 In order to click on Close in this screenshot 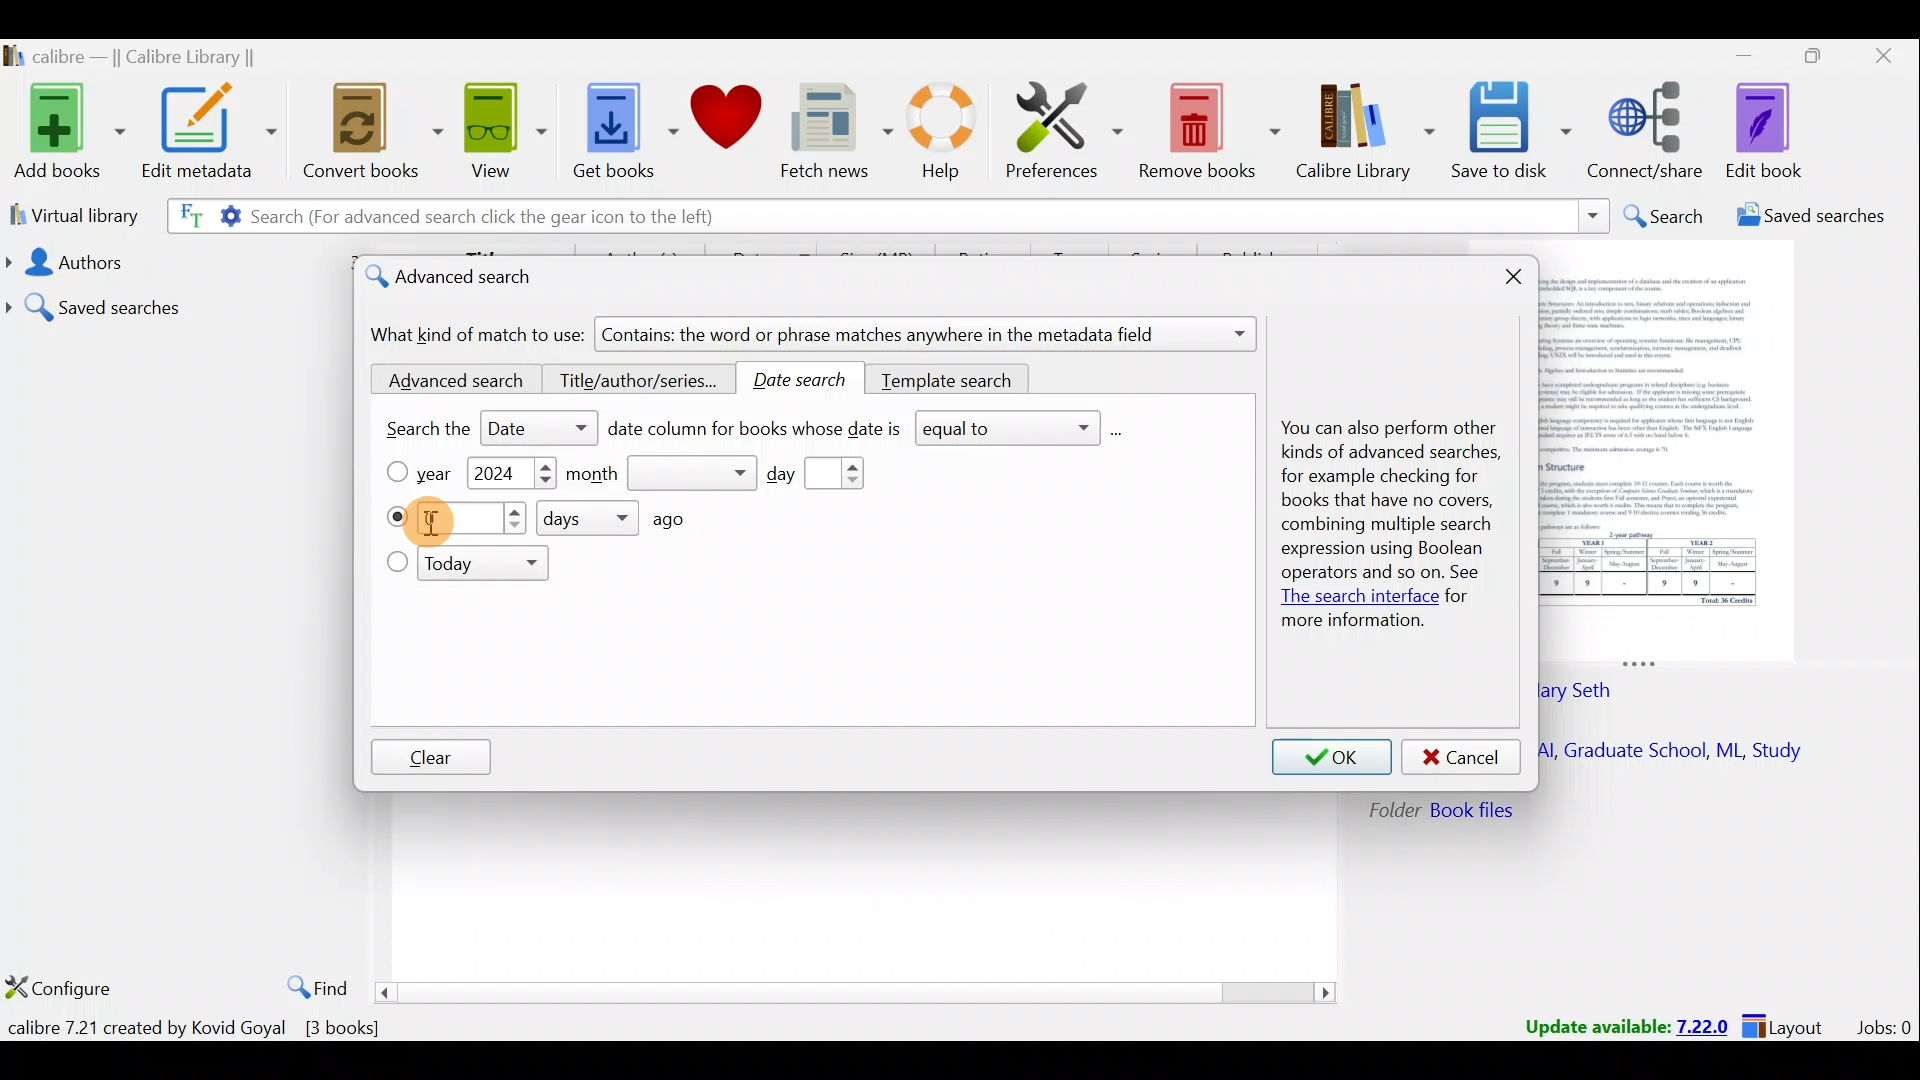, I will do `click(1518, 280)`.